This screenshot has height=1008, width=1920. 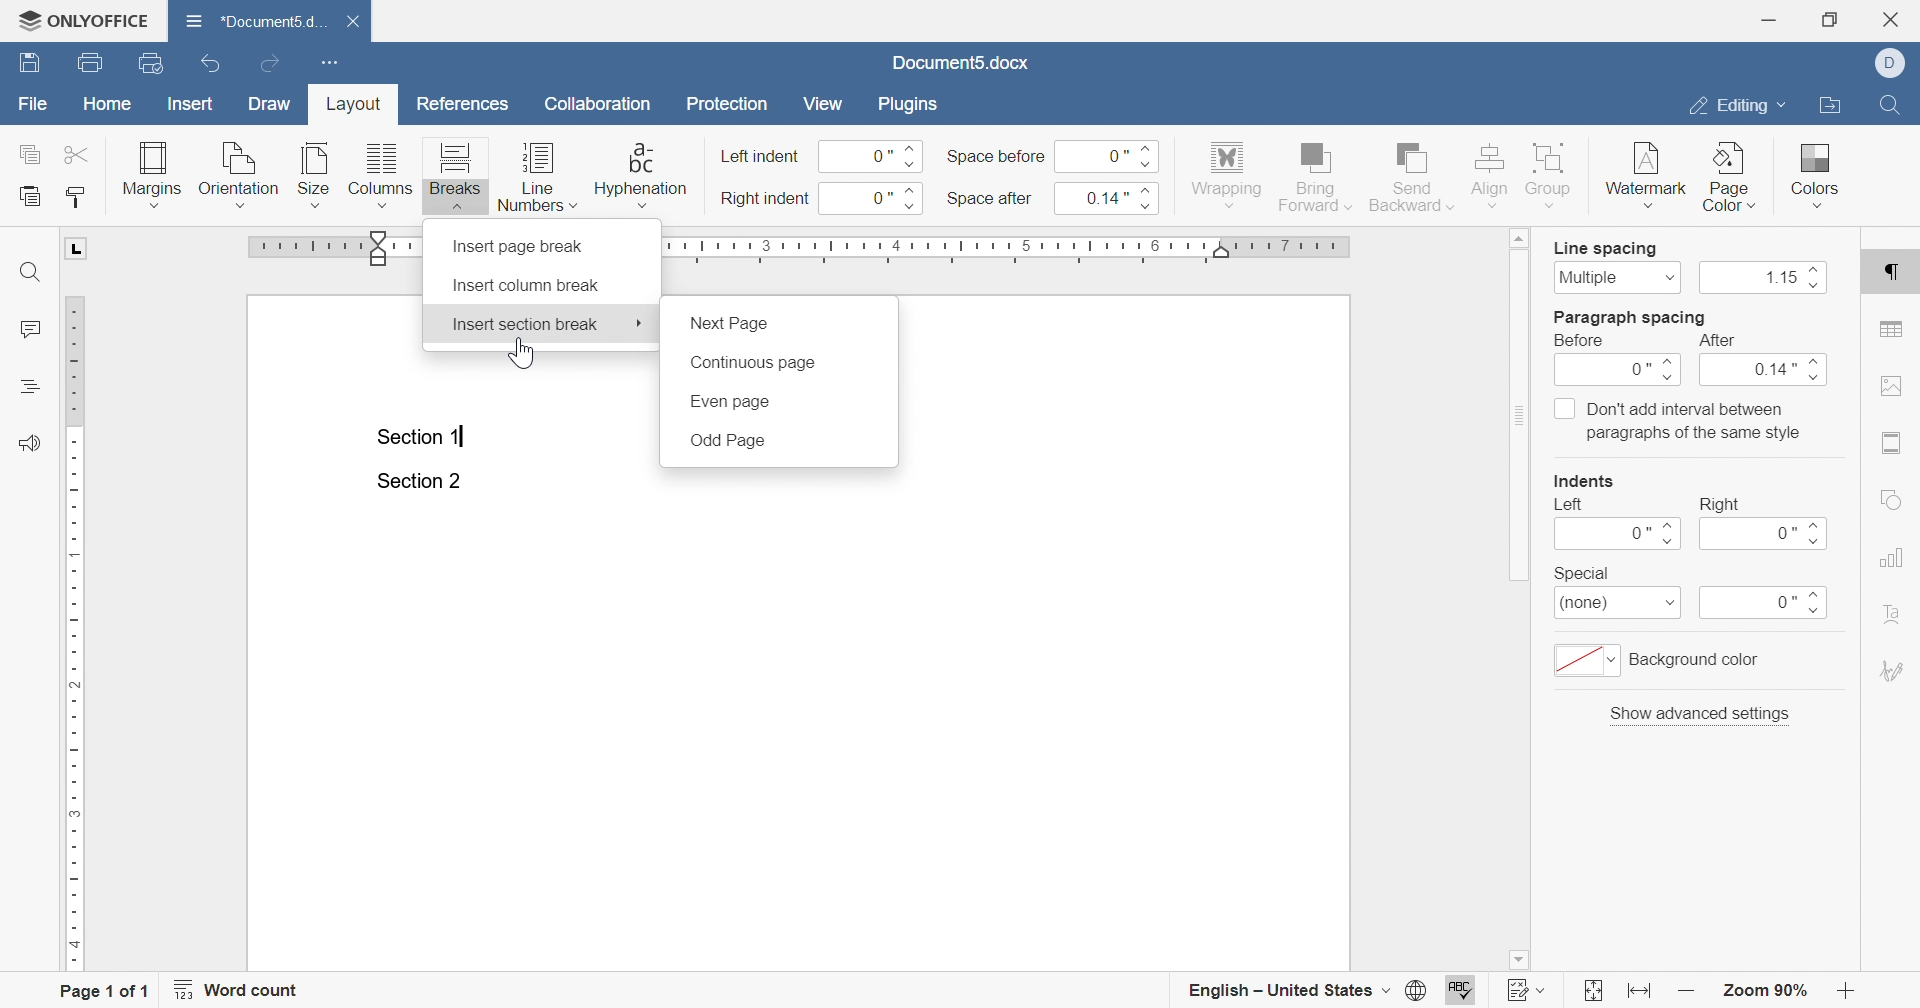 What do you see at coordinates (1891, 671) in the screenshot?
I see `signature settings` at bounding box center [1891, 671].